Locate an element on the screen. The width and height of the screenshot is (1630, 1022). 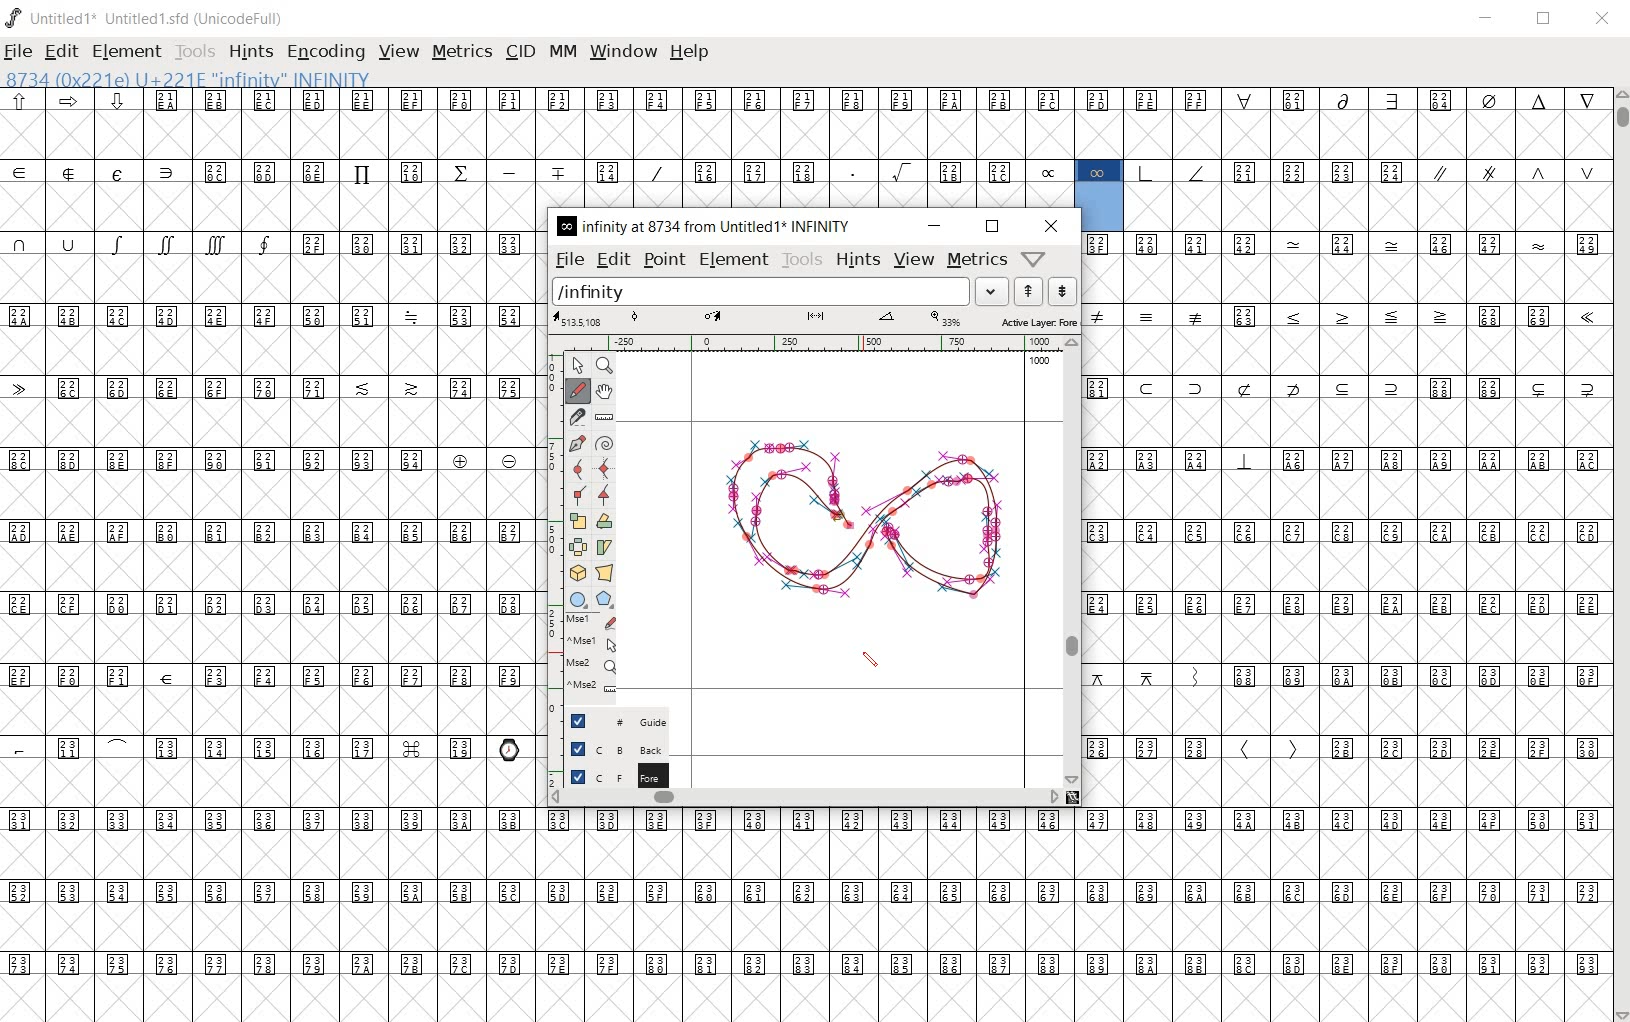
symbol is located at coordinates (1540, 243).